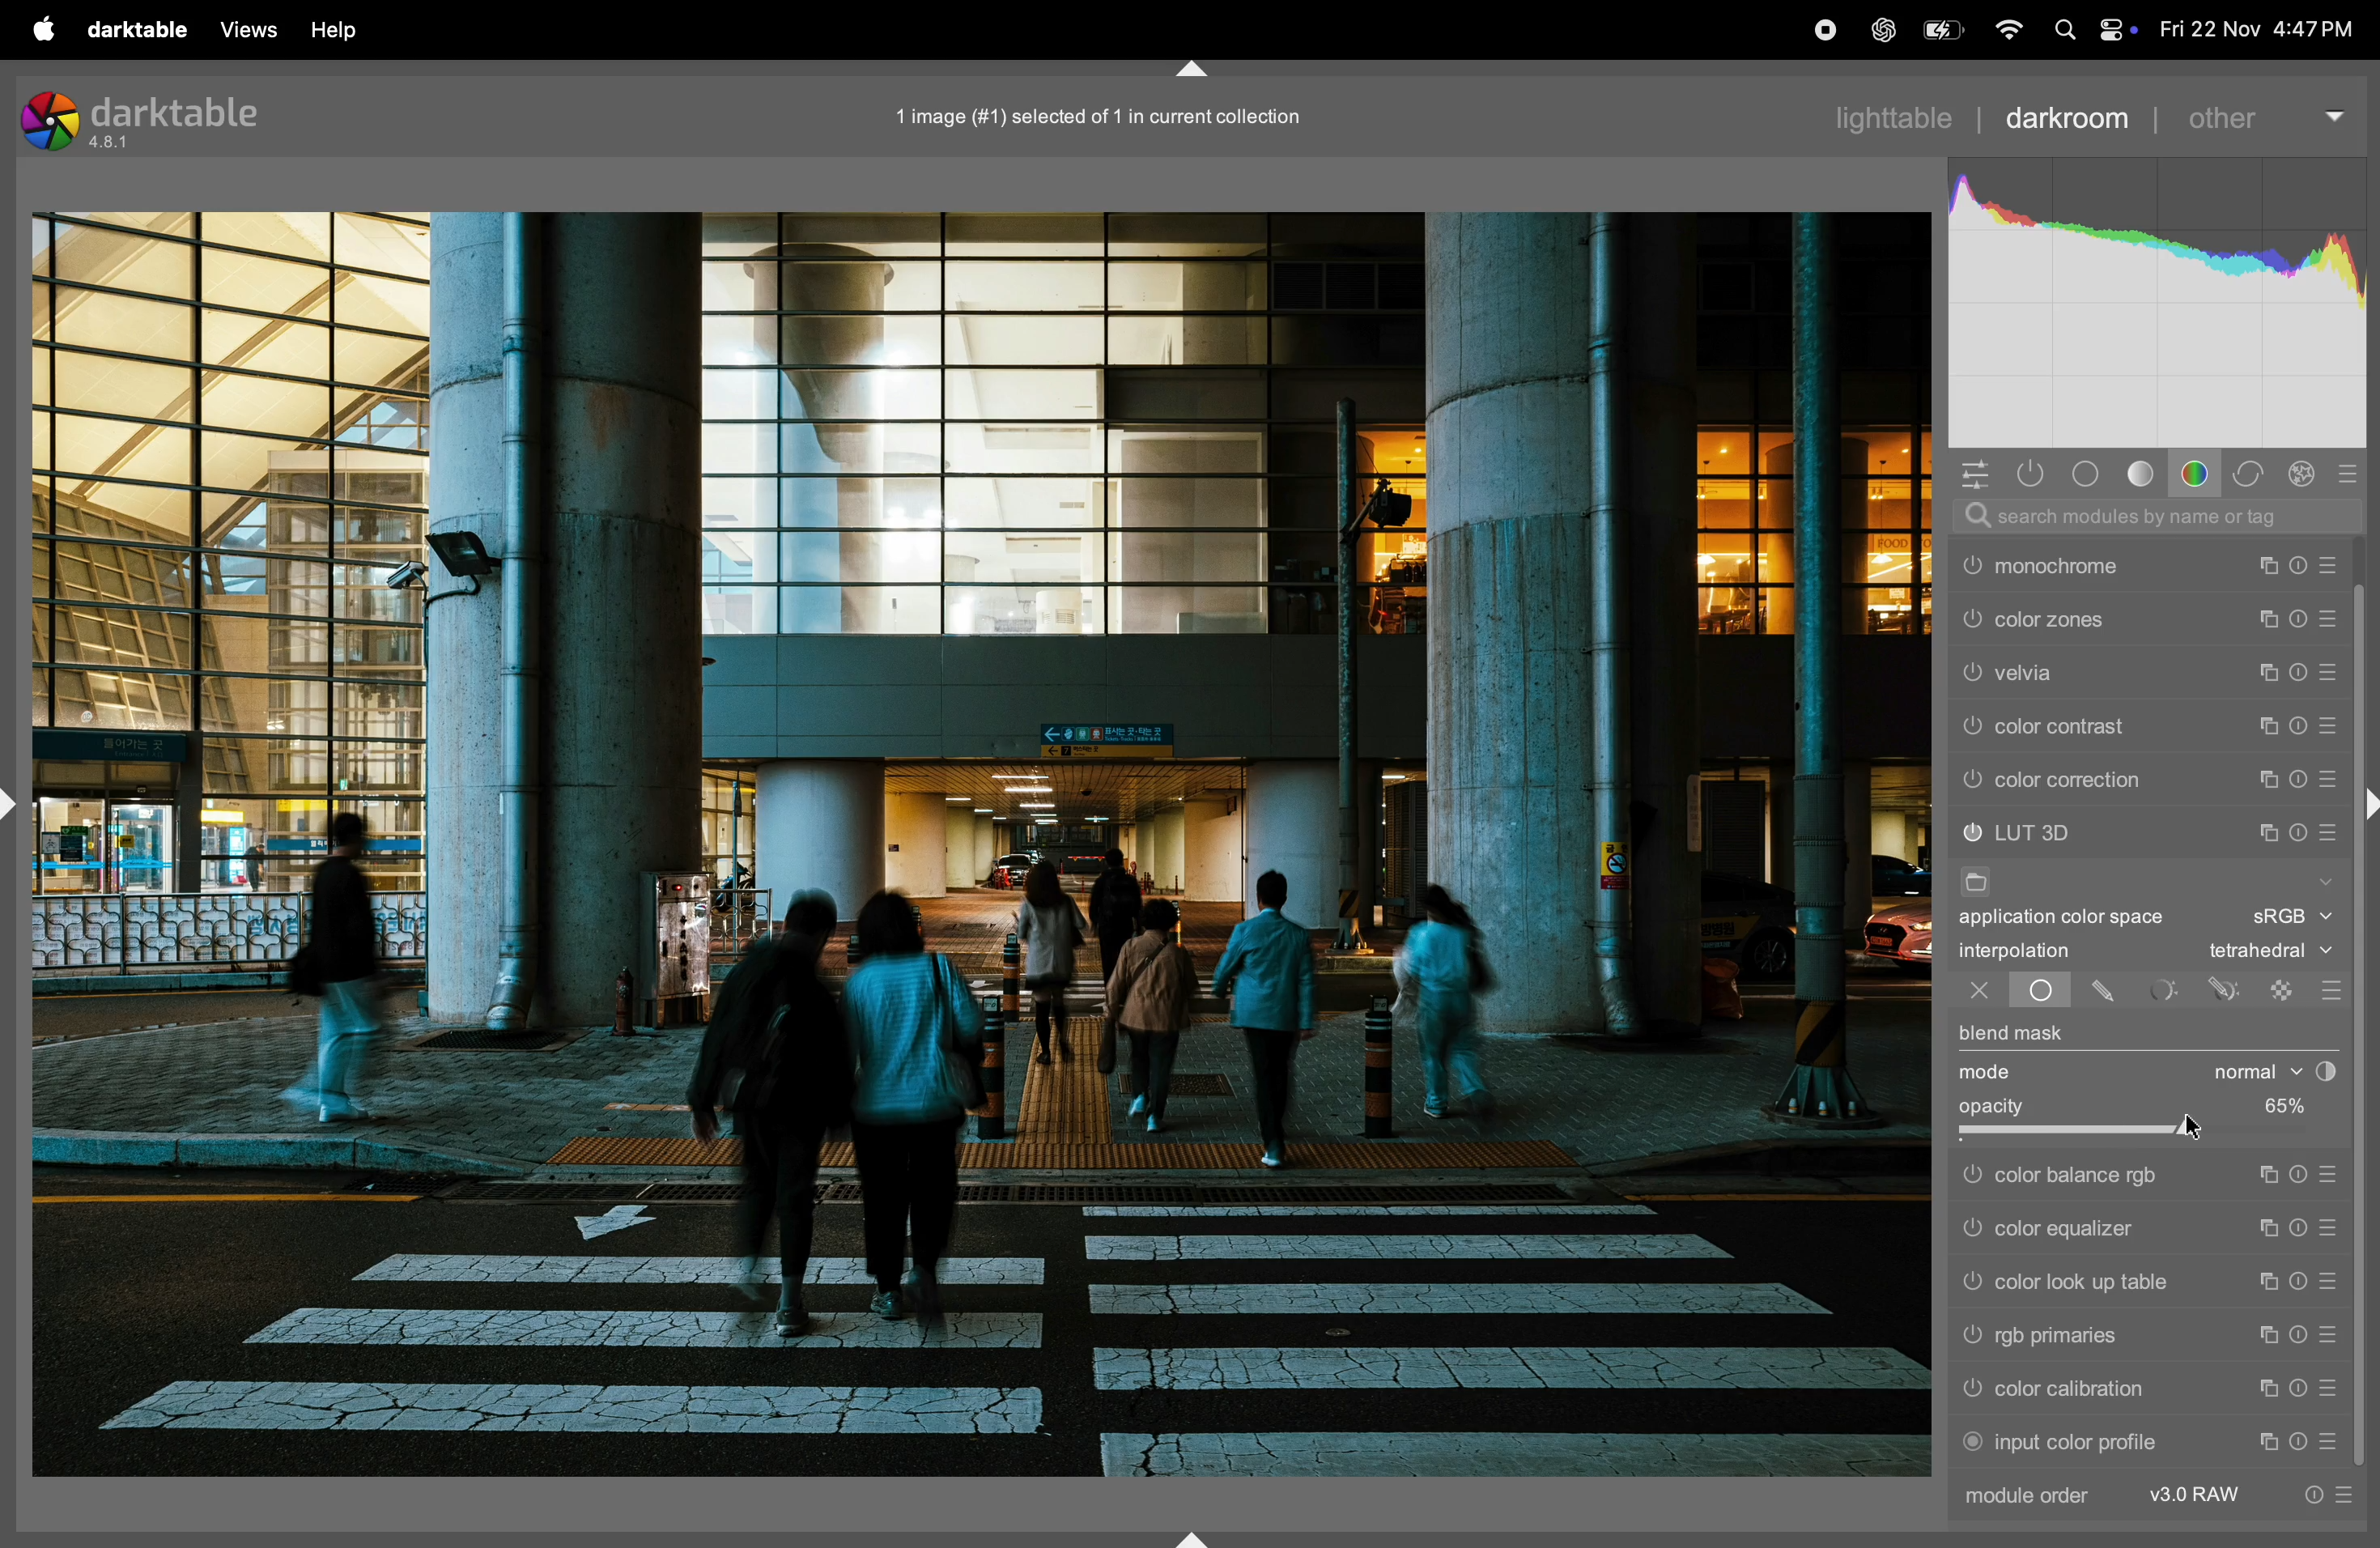  Describe the element at coordinates (2111, 617) in the screenshot. I see `monchrome` at that location.